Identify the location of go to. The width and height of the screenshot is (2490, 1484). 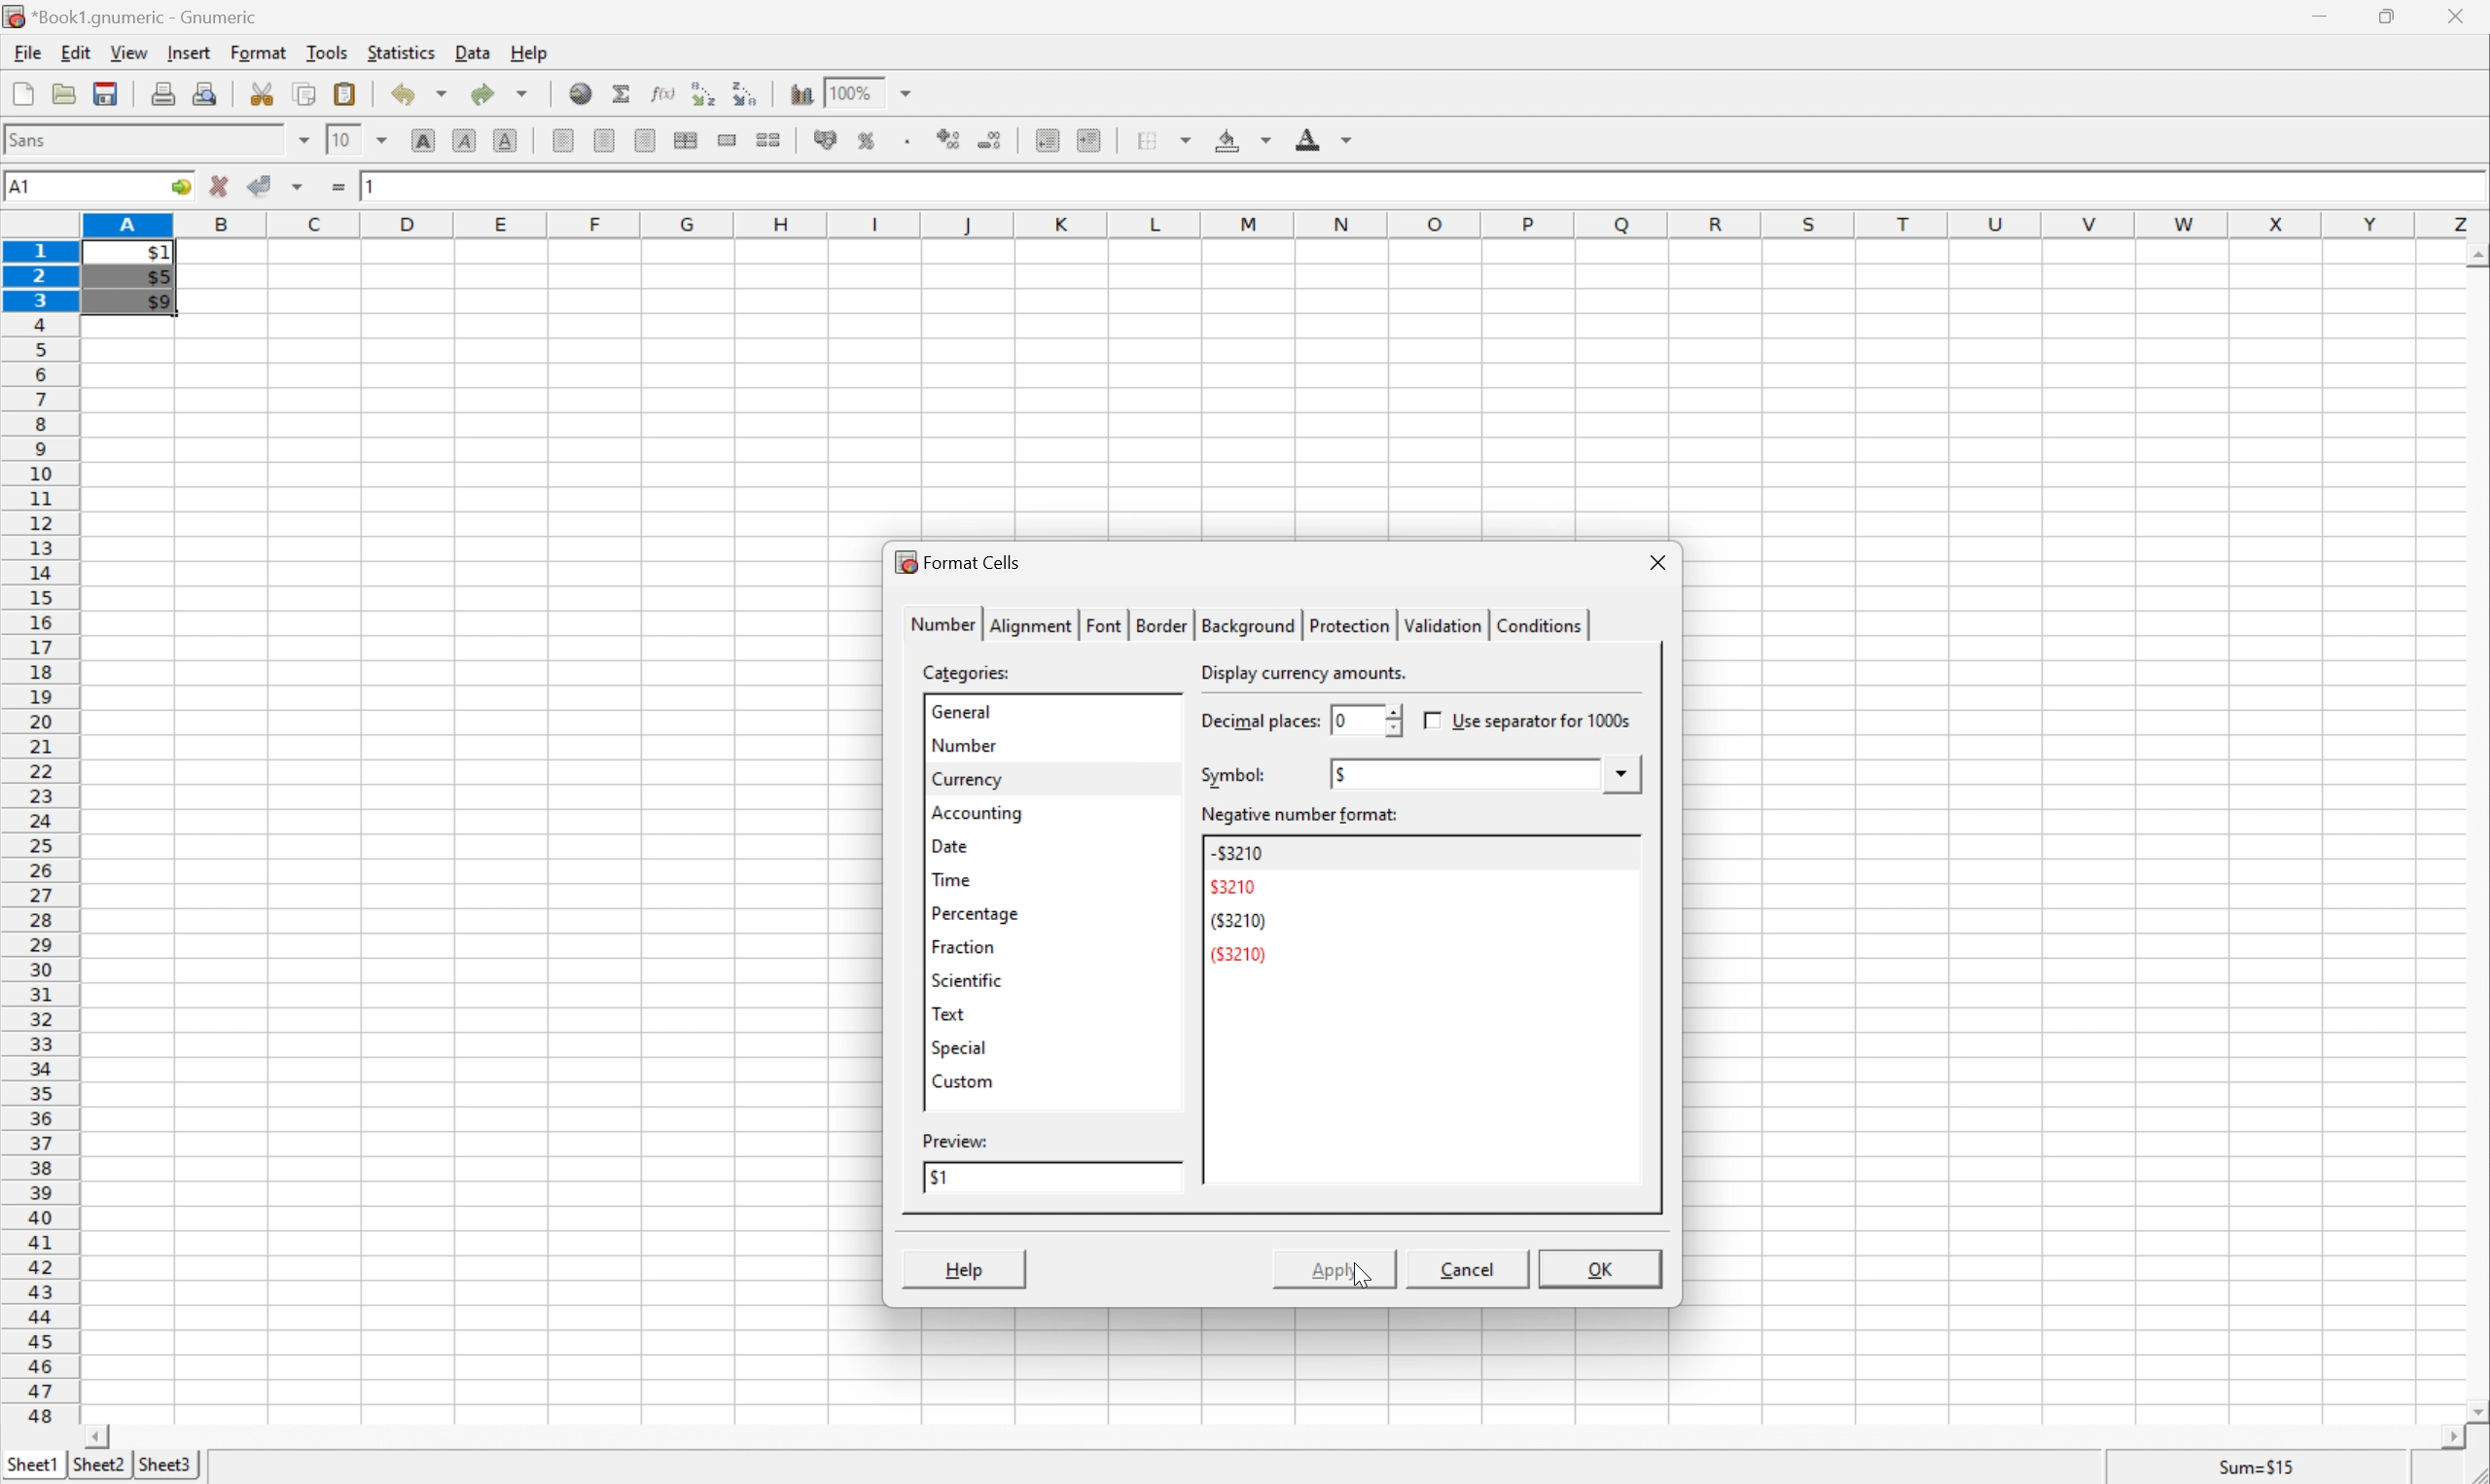
(181, 188).